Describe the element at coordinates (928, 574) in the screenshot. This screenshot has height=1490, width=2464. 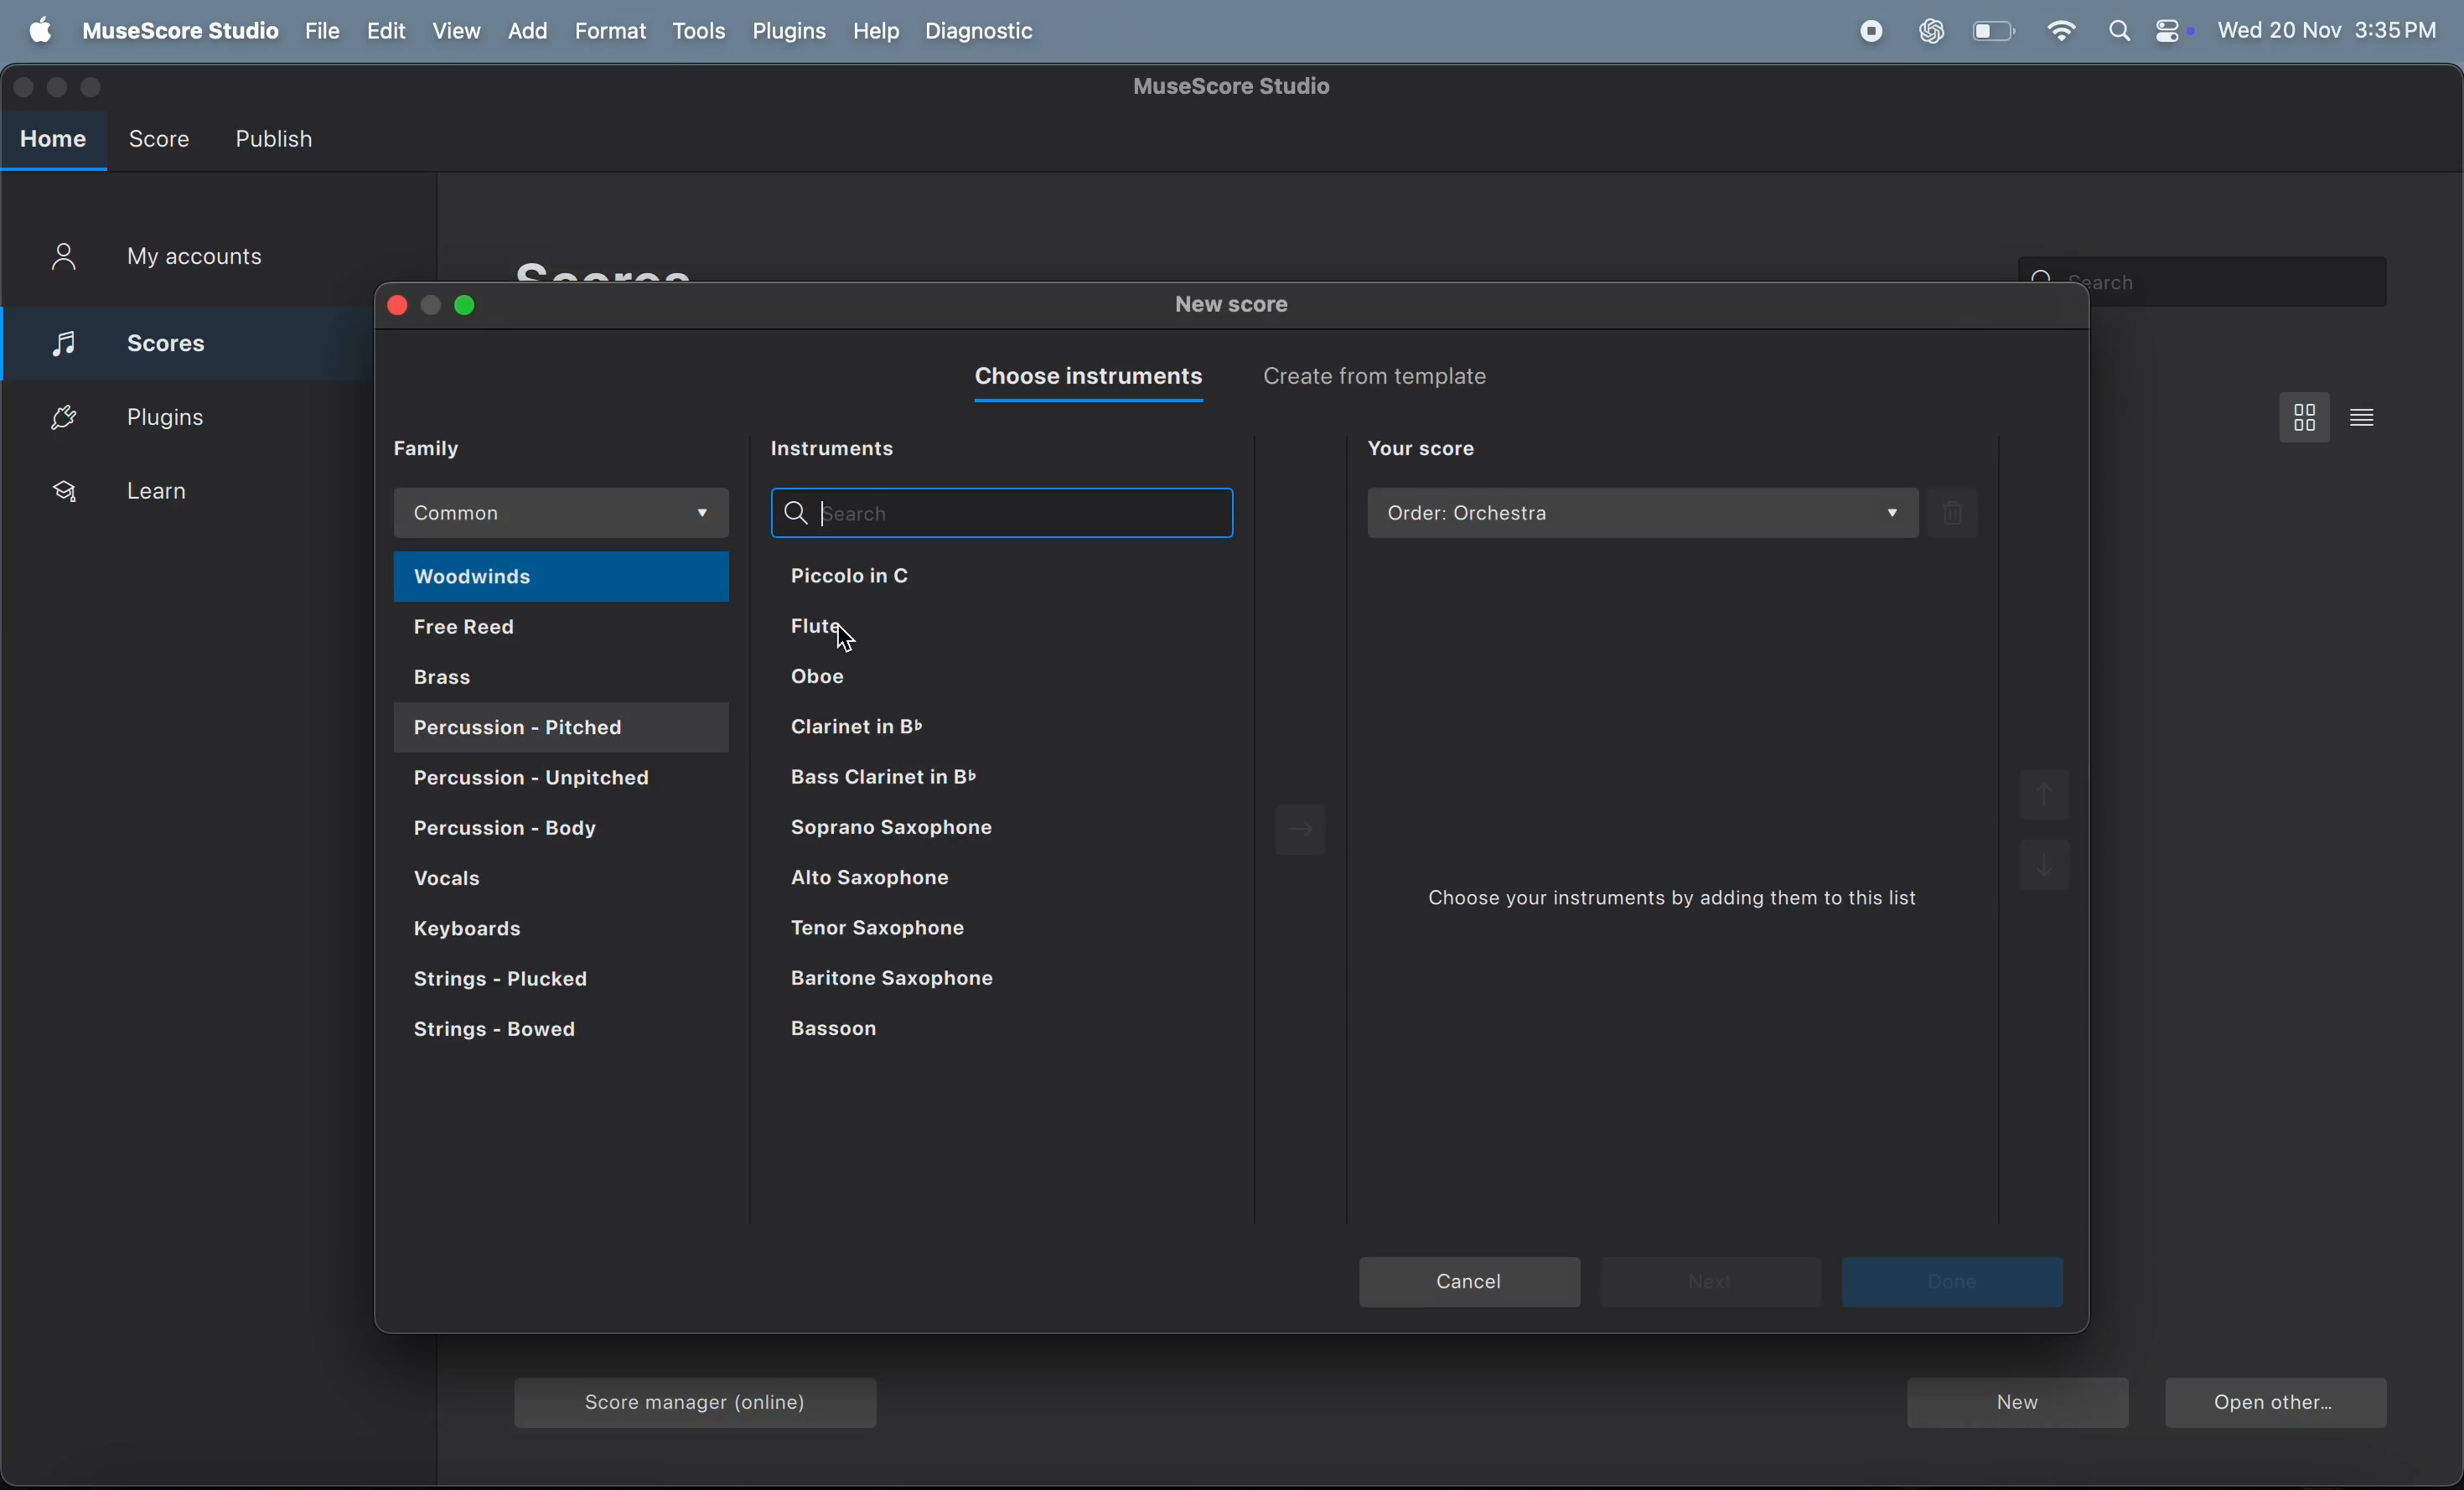
I see `piccolo in c` at that location.